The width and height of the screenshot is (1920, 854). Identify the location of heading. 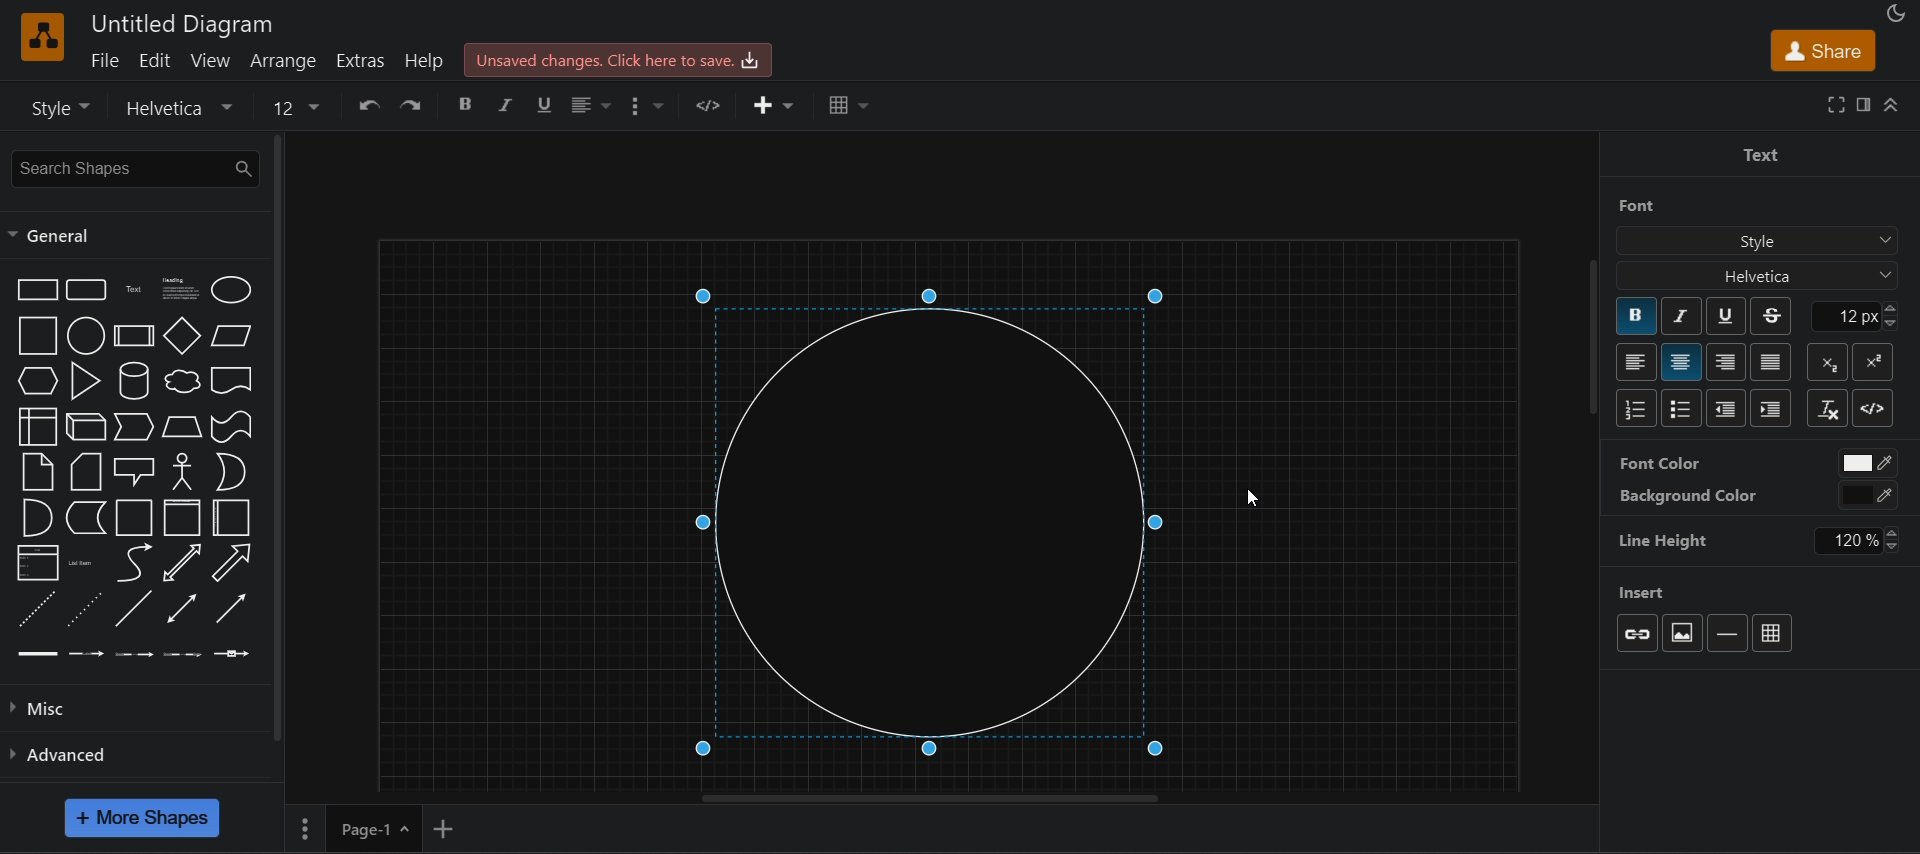
(179, 291).